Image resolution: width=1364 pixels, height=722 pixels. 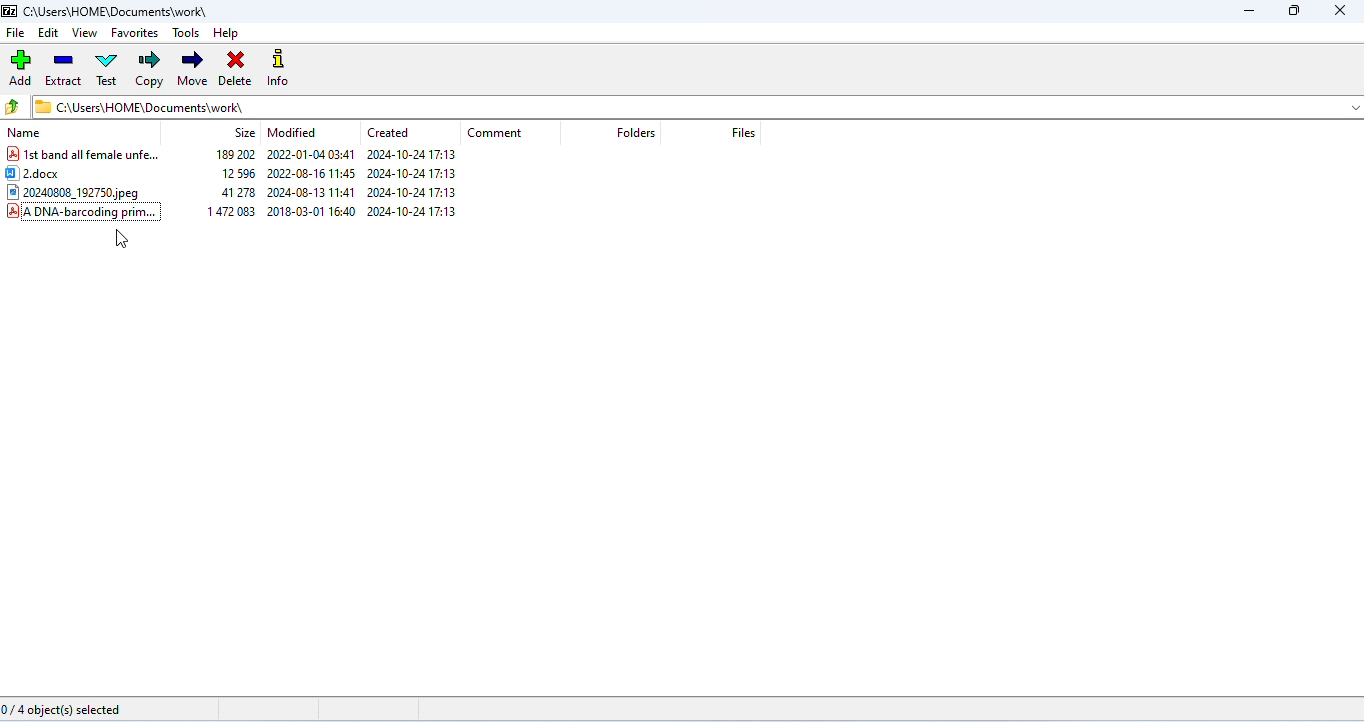 What do you see at coordinates (494, 134) in the screenshot?
I see `comment` at bounding box center [494, 134].